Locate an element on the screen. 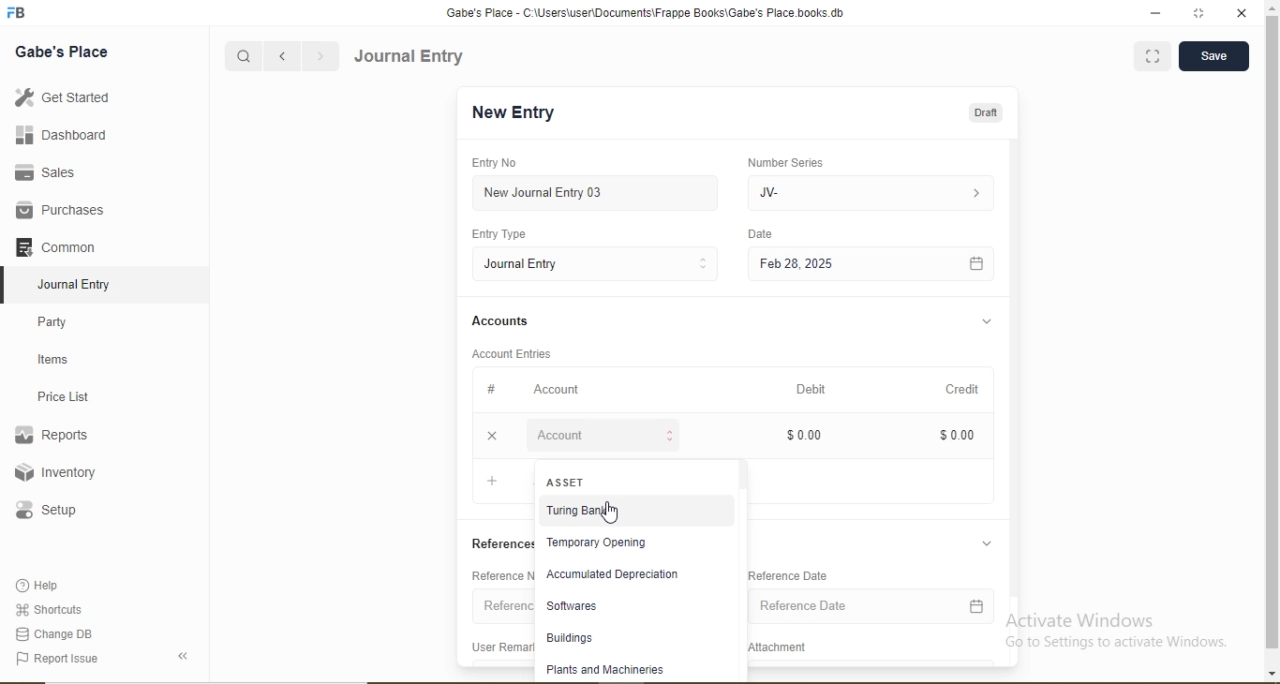 This screenshot has height=684, width=1280. Credit is located at coordinates (966, 389).